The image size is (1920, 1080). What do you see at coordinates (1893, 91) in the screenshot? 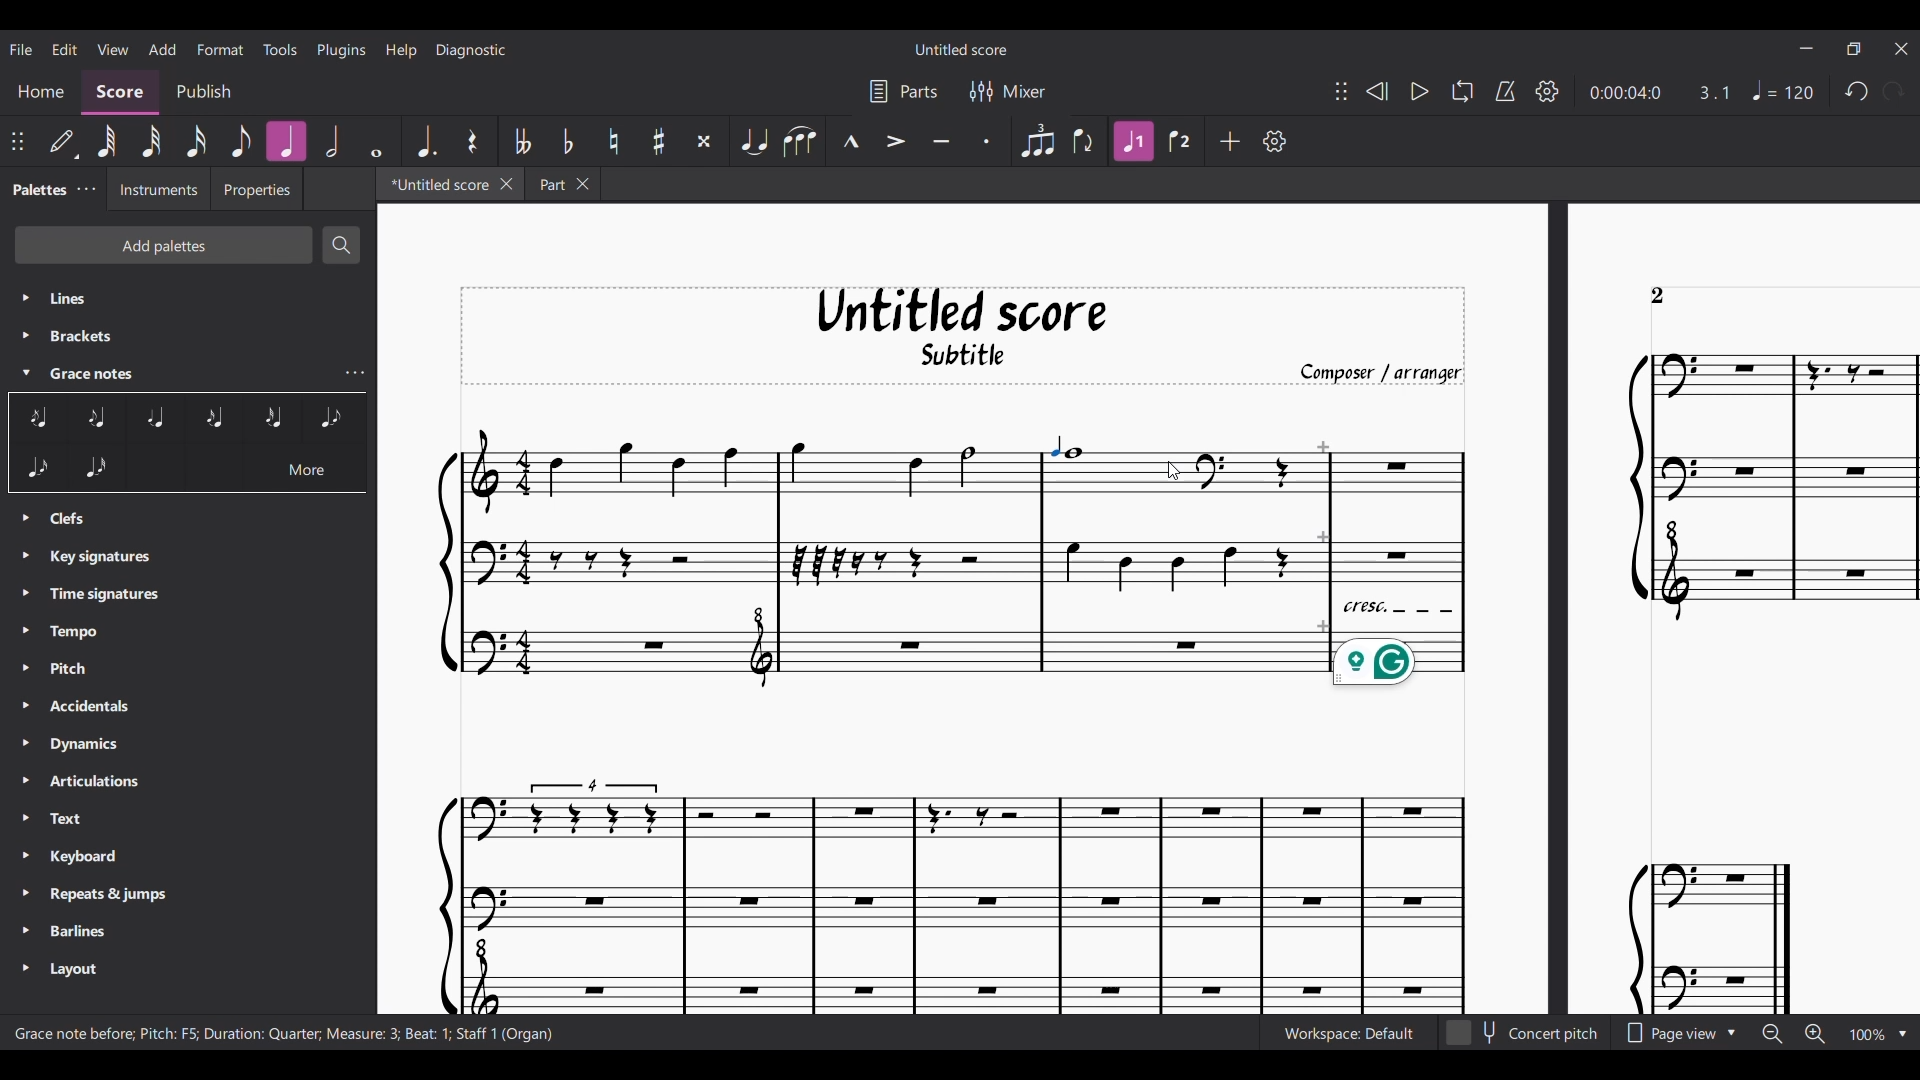
I see `Redo` at bounding box center [1893, 91].